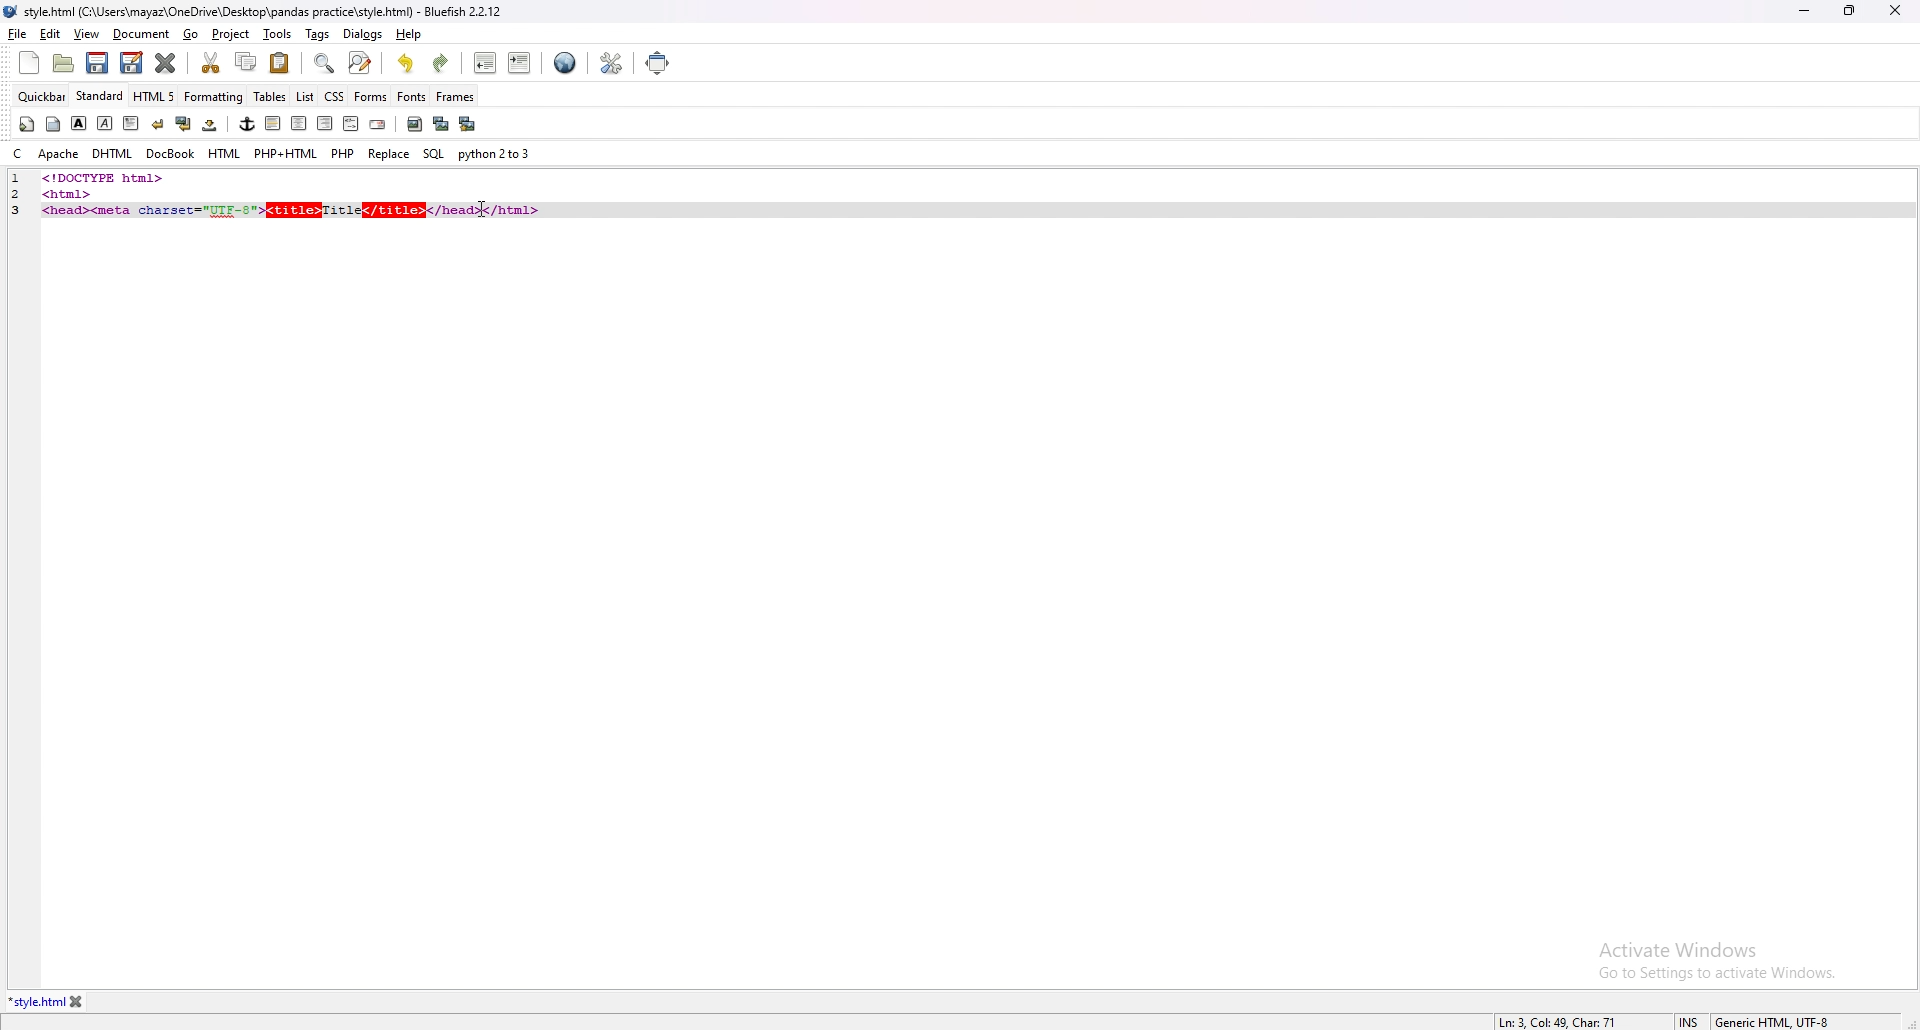 The height and width of the screenshot is (1030, 1920). I want to click on cut, so click(213, 62).